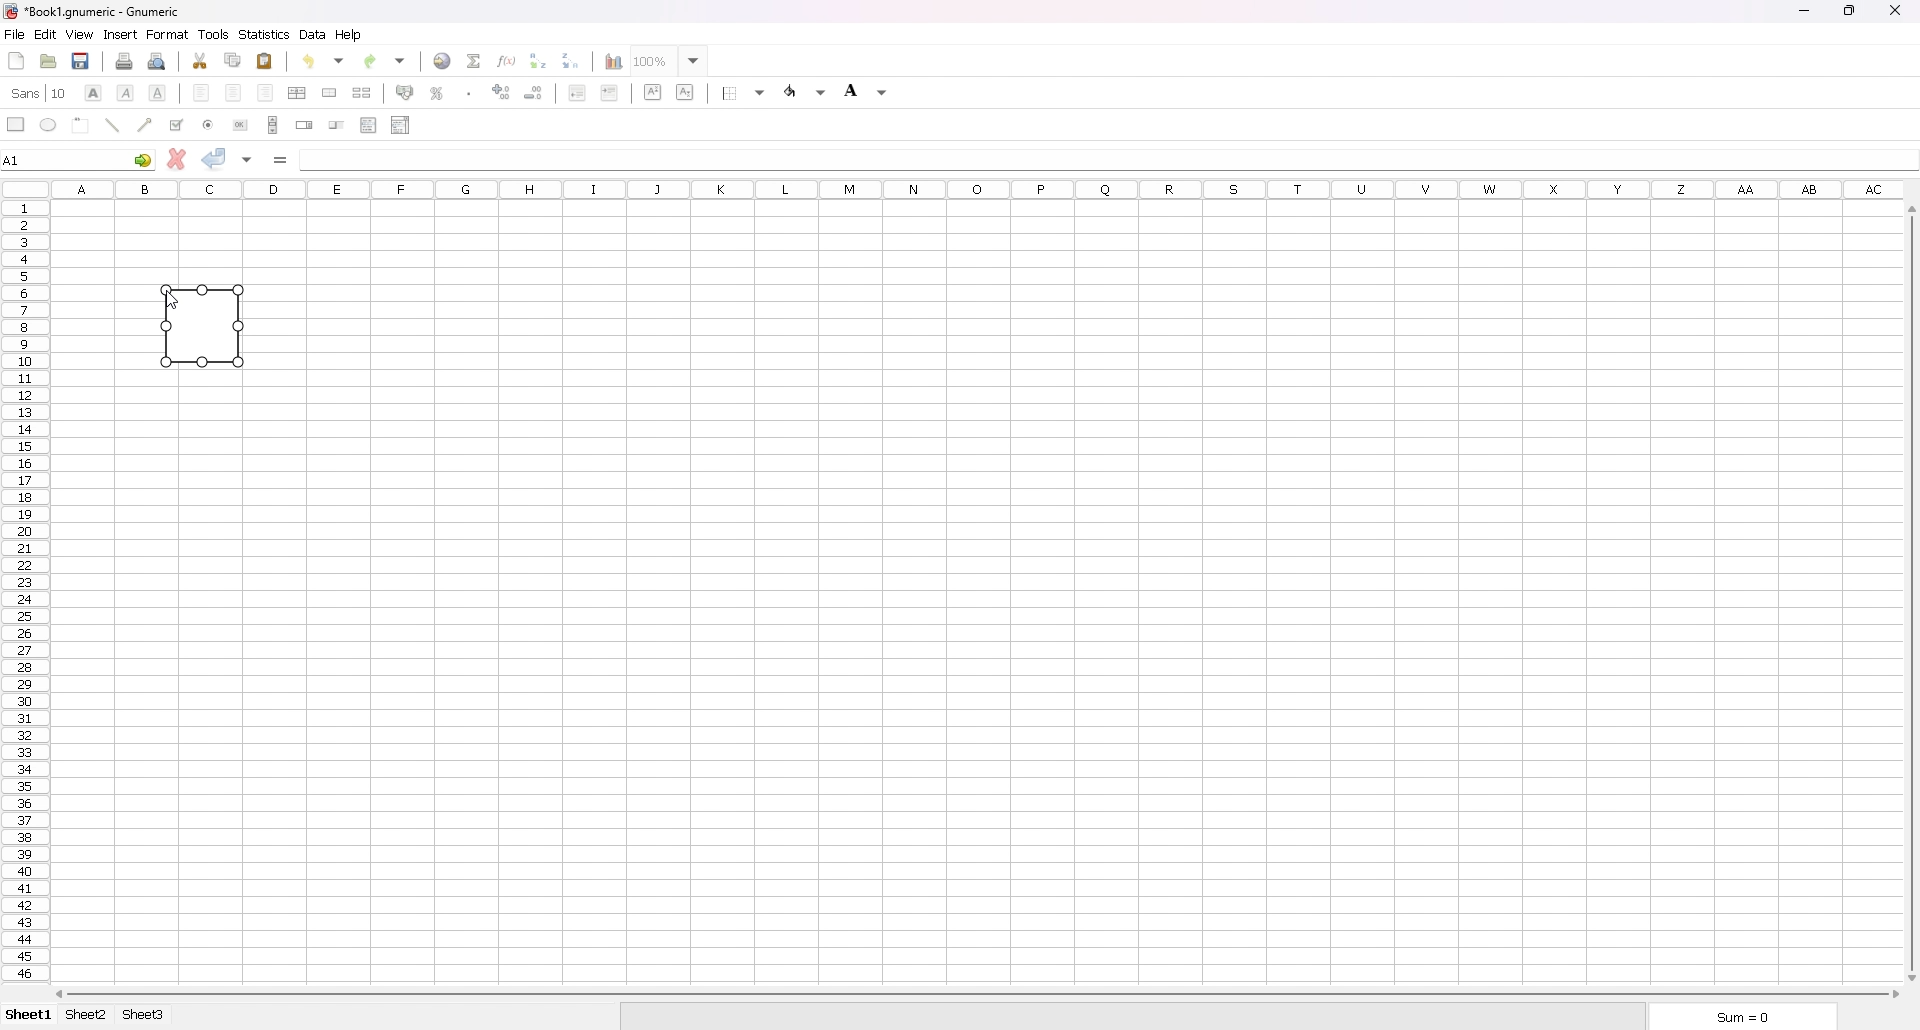 This screenshot has height=1030, width=1920. Describe the element at coordinates (264, 35) in the screenshot. I see `statistics` at that location.